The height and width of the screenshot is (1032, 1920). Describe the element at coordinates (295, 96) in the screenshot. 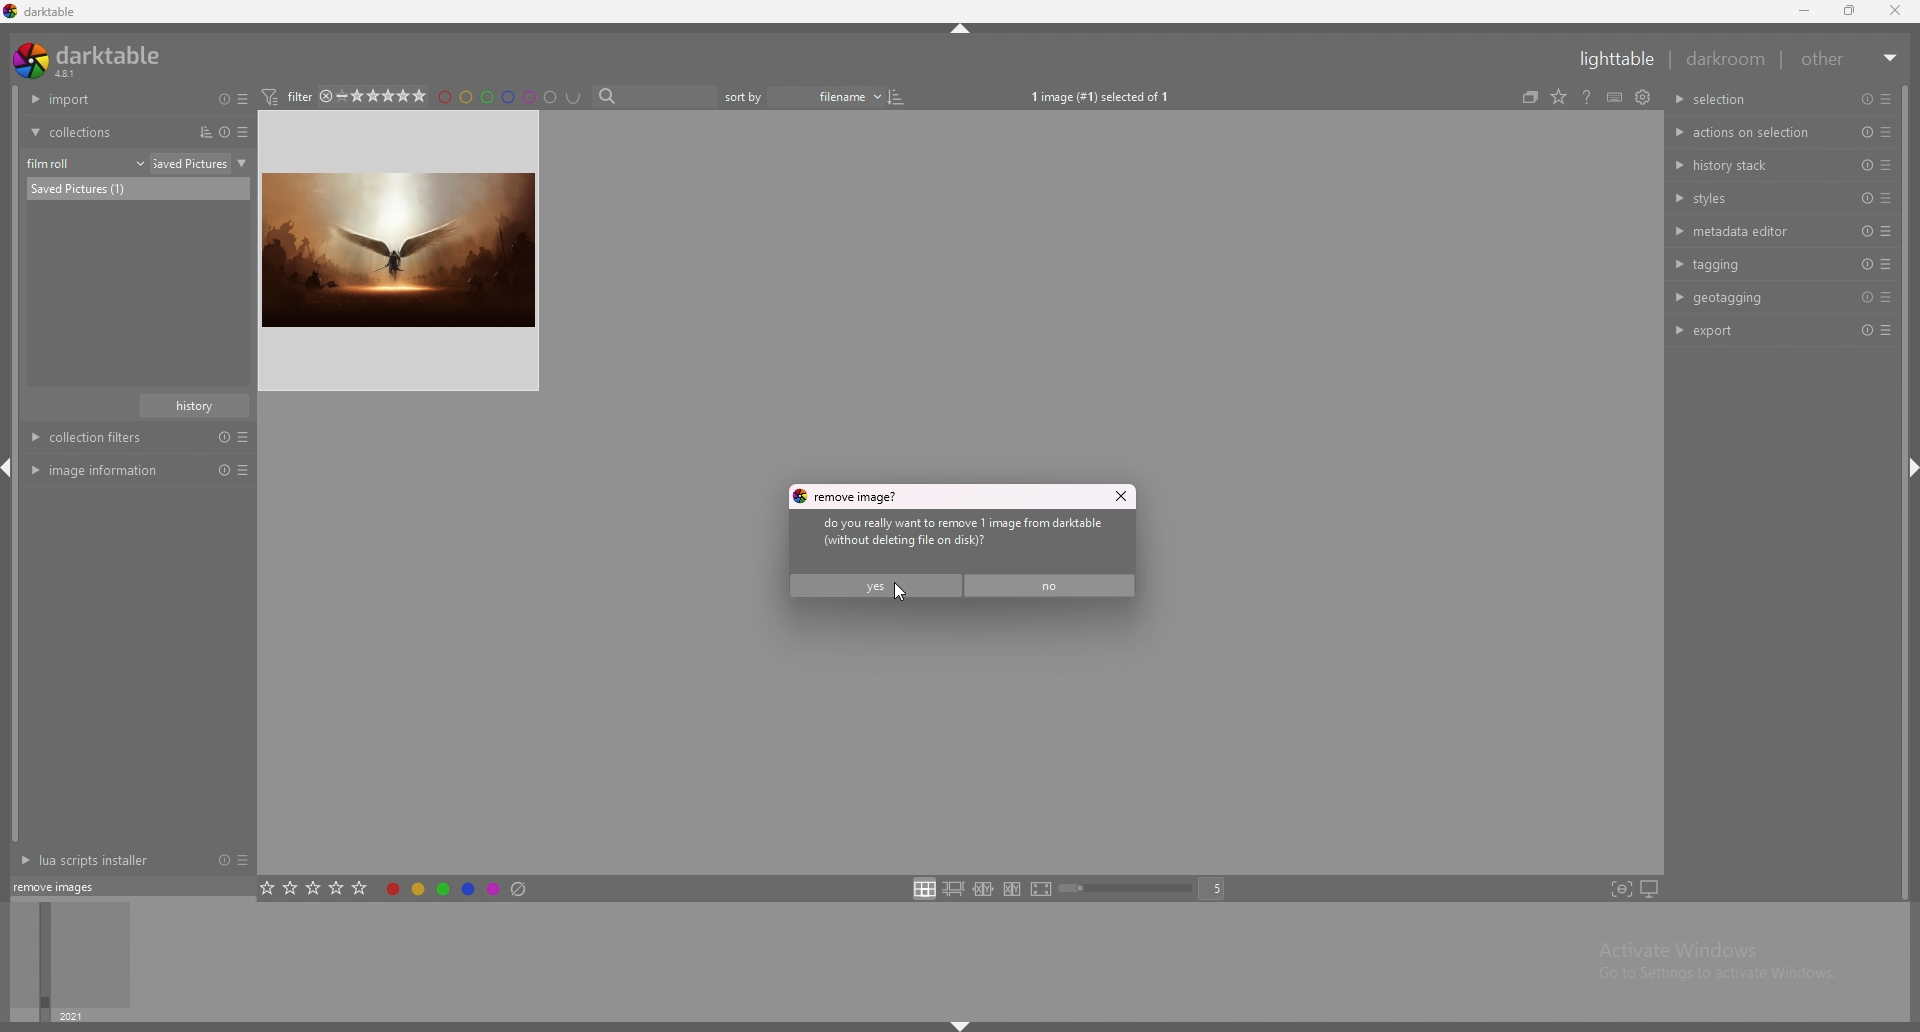

I see `filter` at that location.